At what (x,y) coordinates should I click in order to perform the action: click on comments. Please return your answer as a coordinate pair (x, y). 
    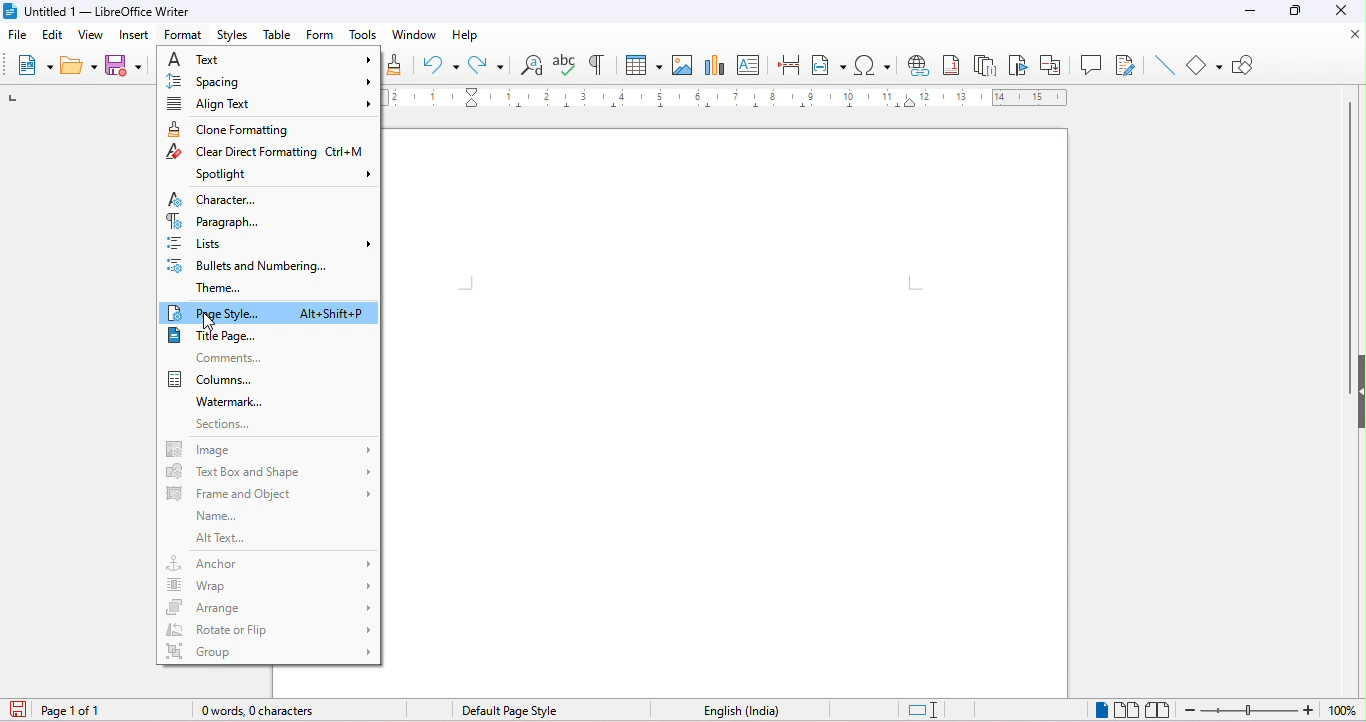
    Looking at the image, I should click on (246, 360).